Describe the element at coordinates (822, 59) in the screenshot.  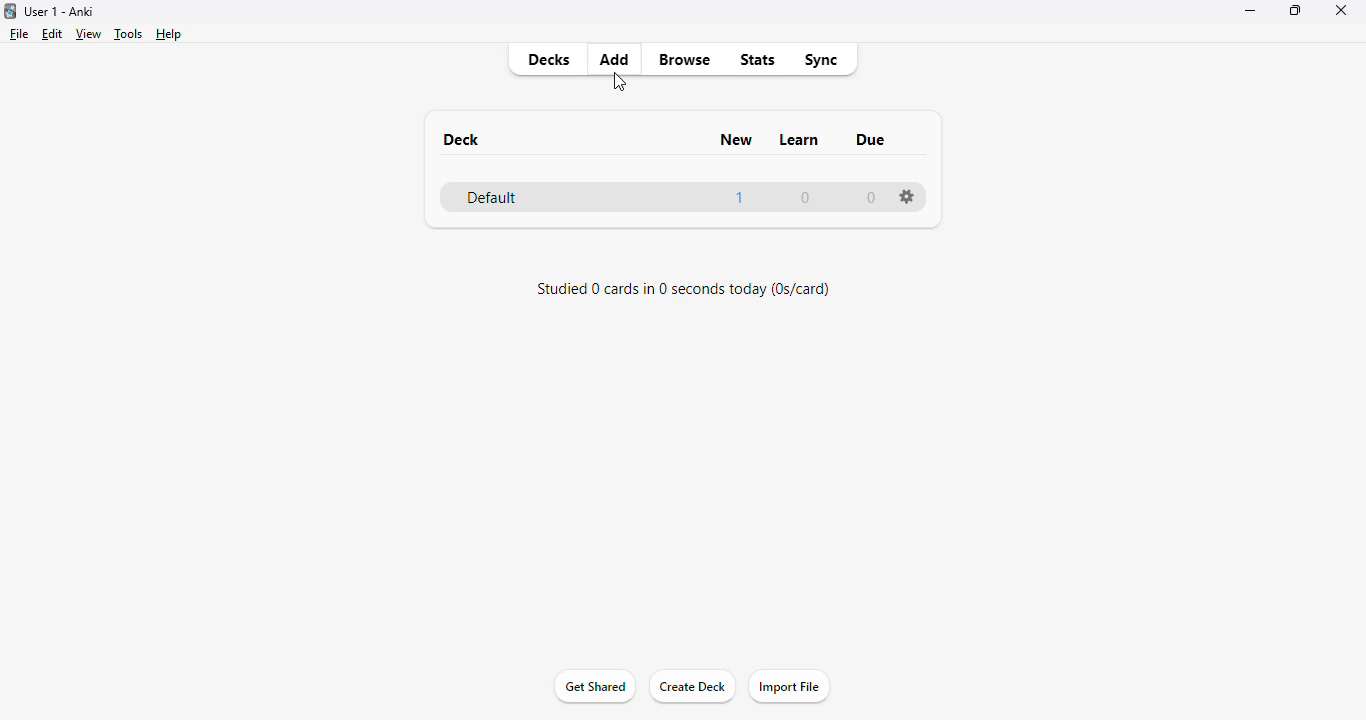
I see `sync` at that location.